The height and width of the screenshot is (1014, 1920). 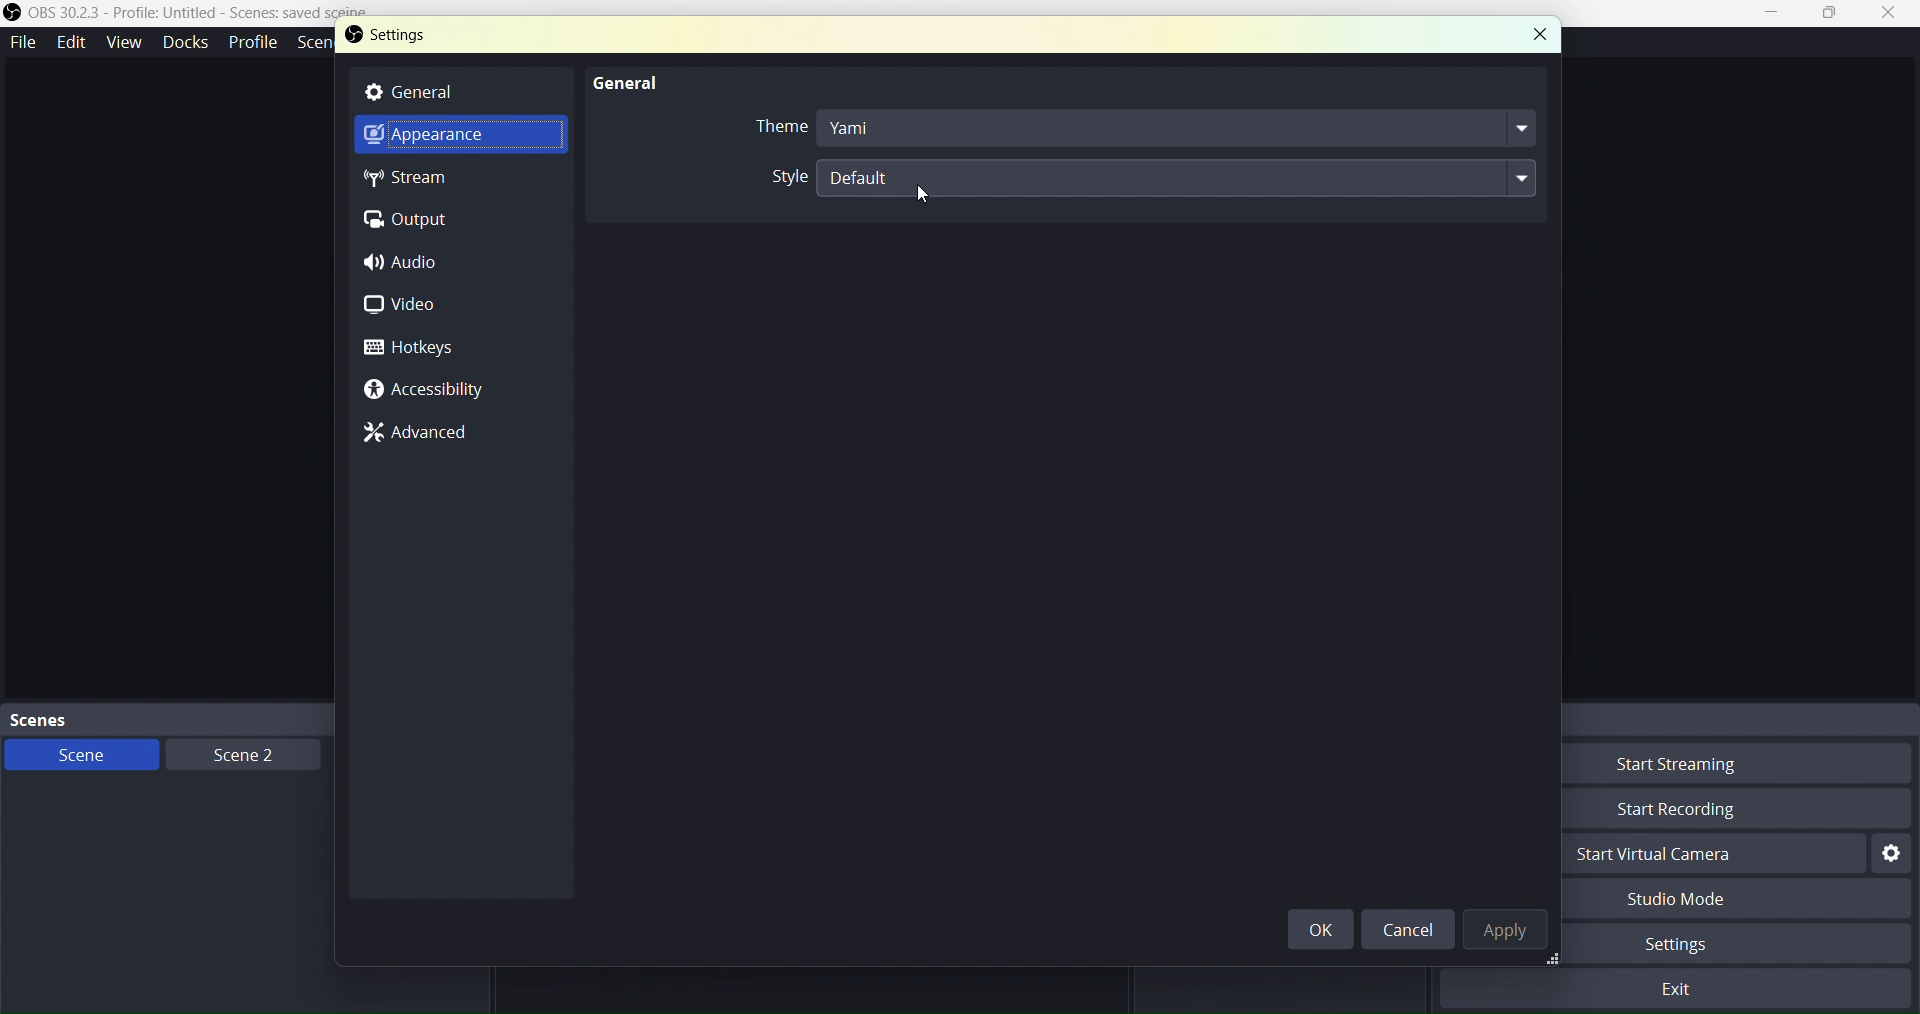 I want to click on SceneCollection, so click(x=318, y=45).